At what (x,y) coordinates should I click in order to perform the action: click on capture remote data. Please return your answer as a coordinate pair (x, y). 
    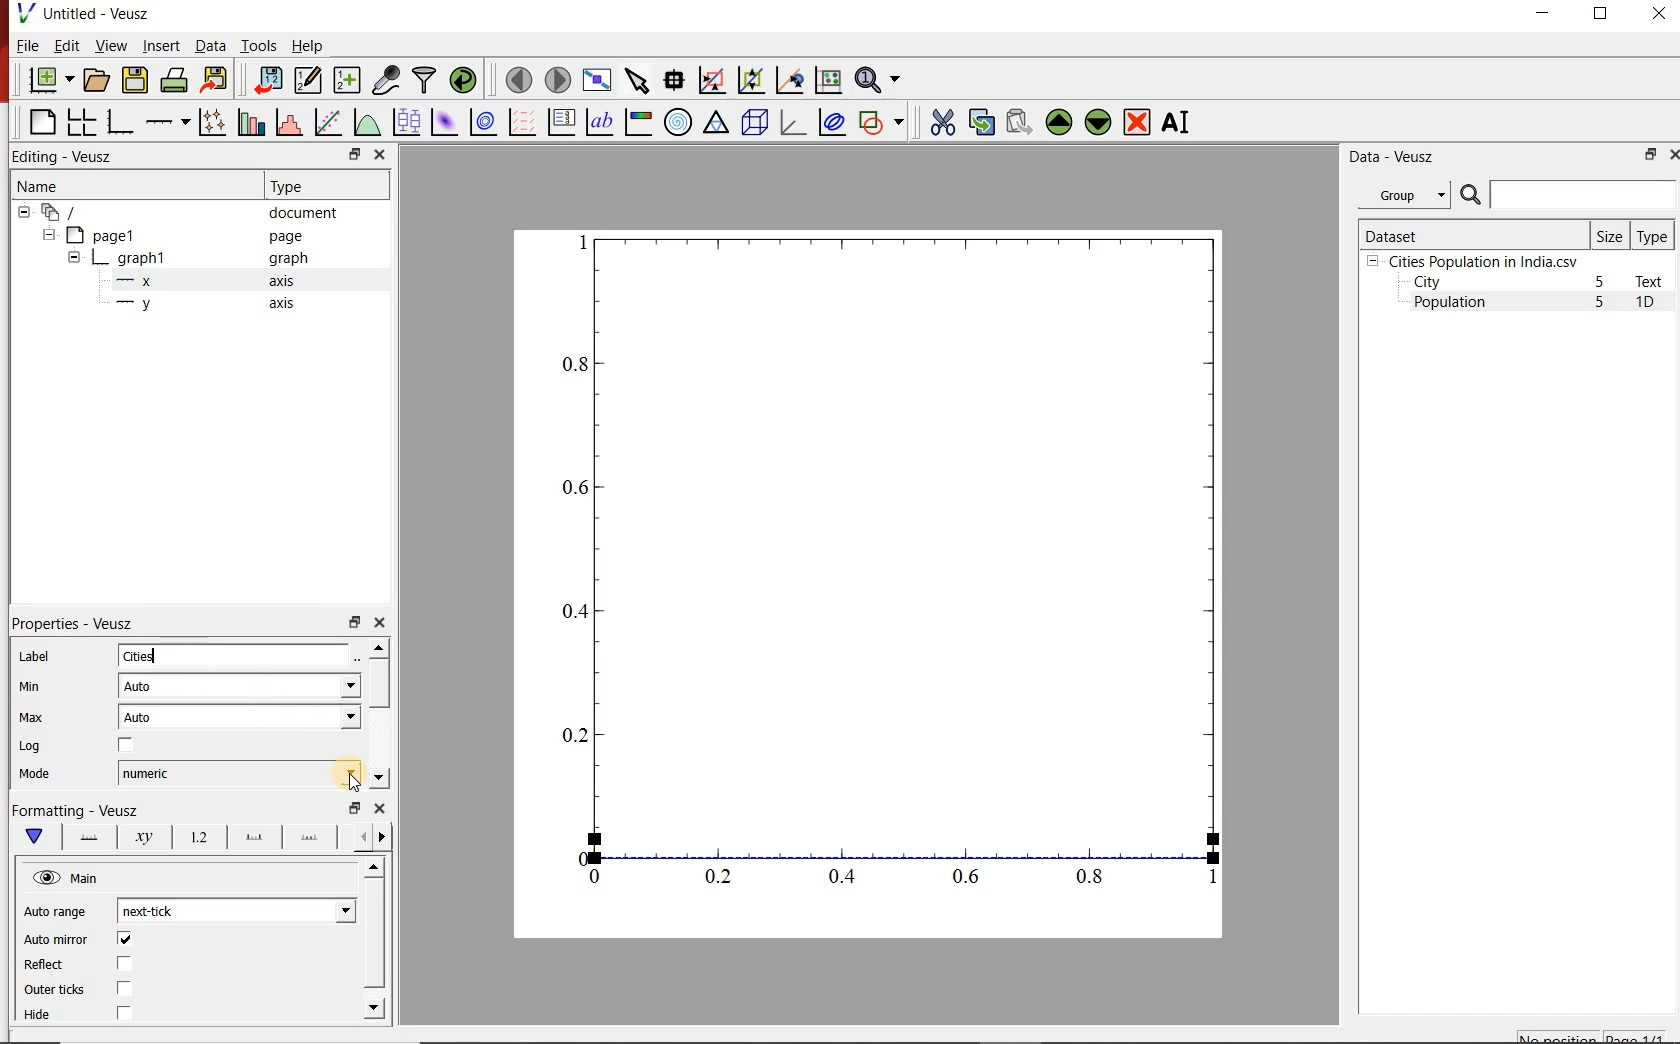
    Looking at the image, I should click on (384, 80).